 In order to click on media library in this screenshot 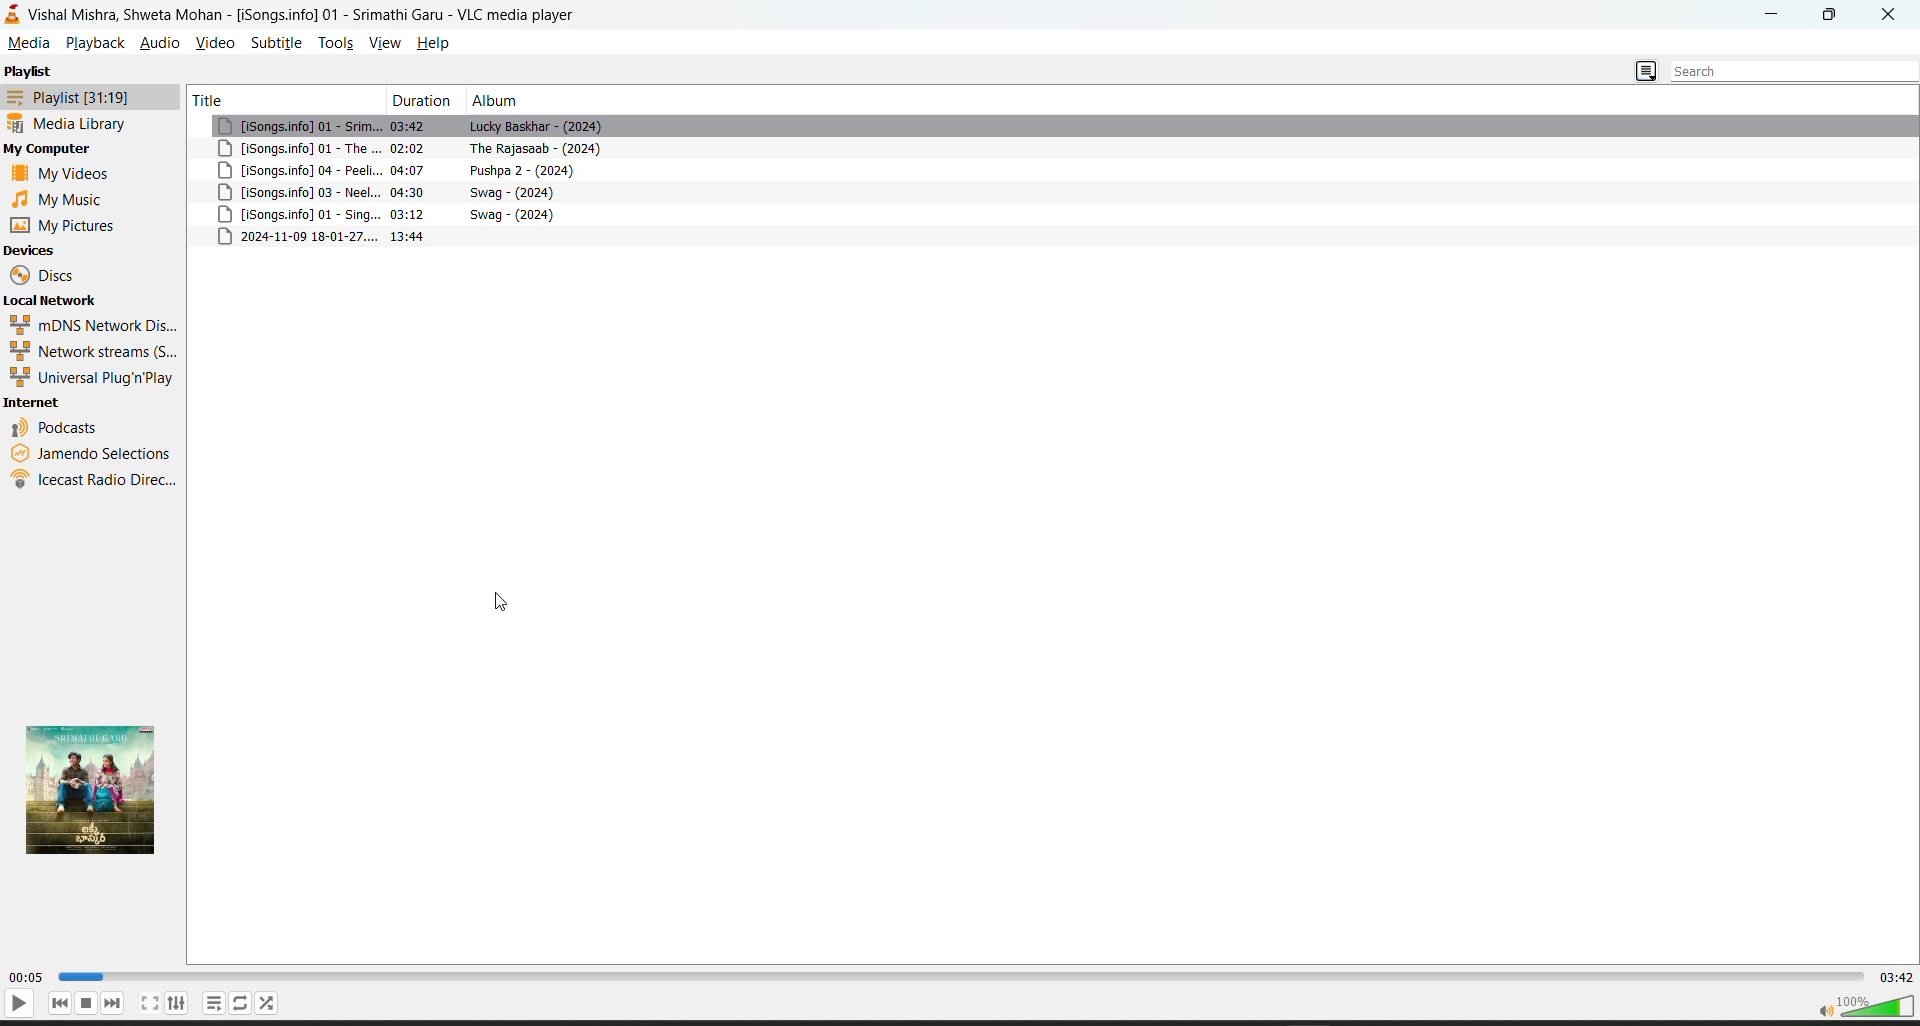, I will do `click(67, 122)`.